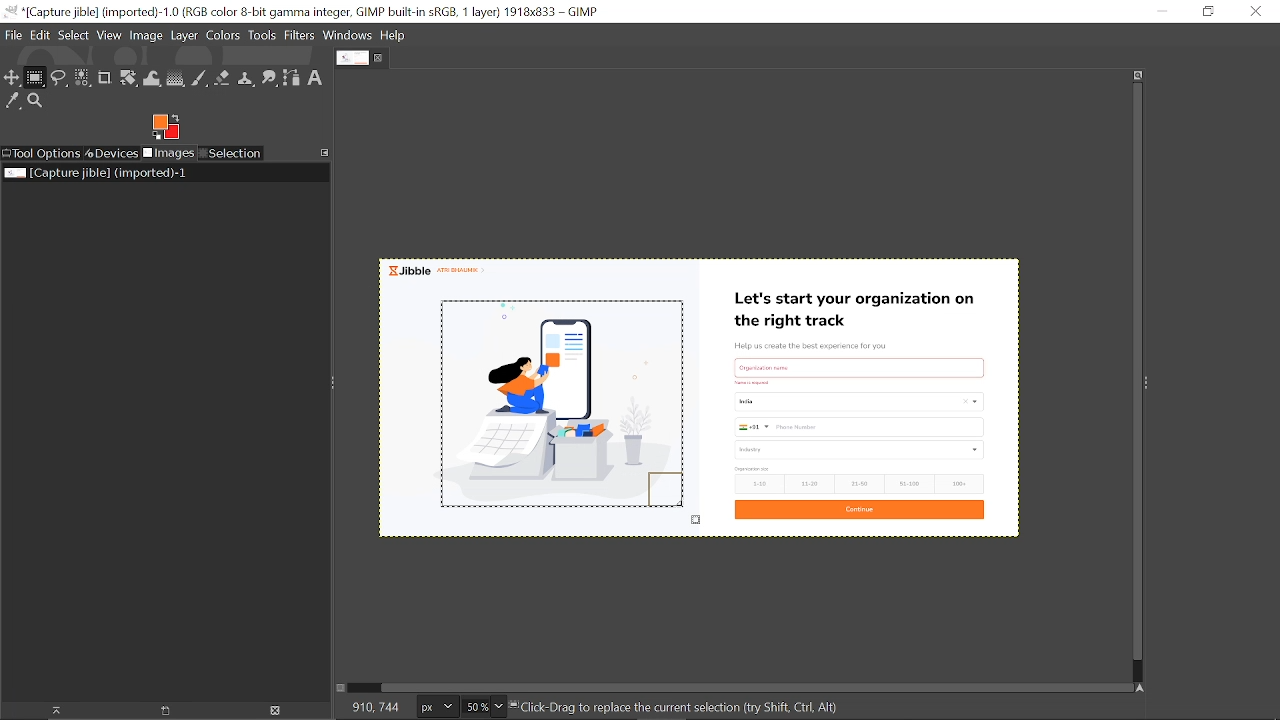 The width and height of the screenshot is (1280, 720). I want to click on Free select tool, so click(60, 79).